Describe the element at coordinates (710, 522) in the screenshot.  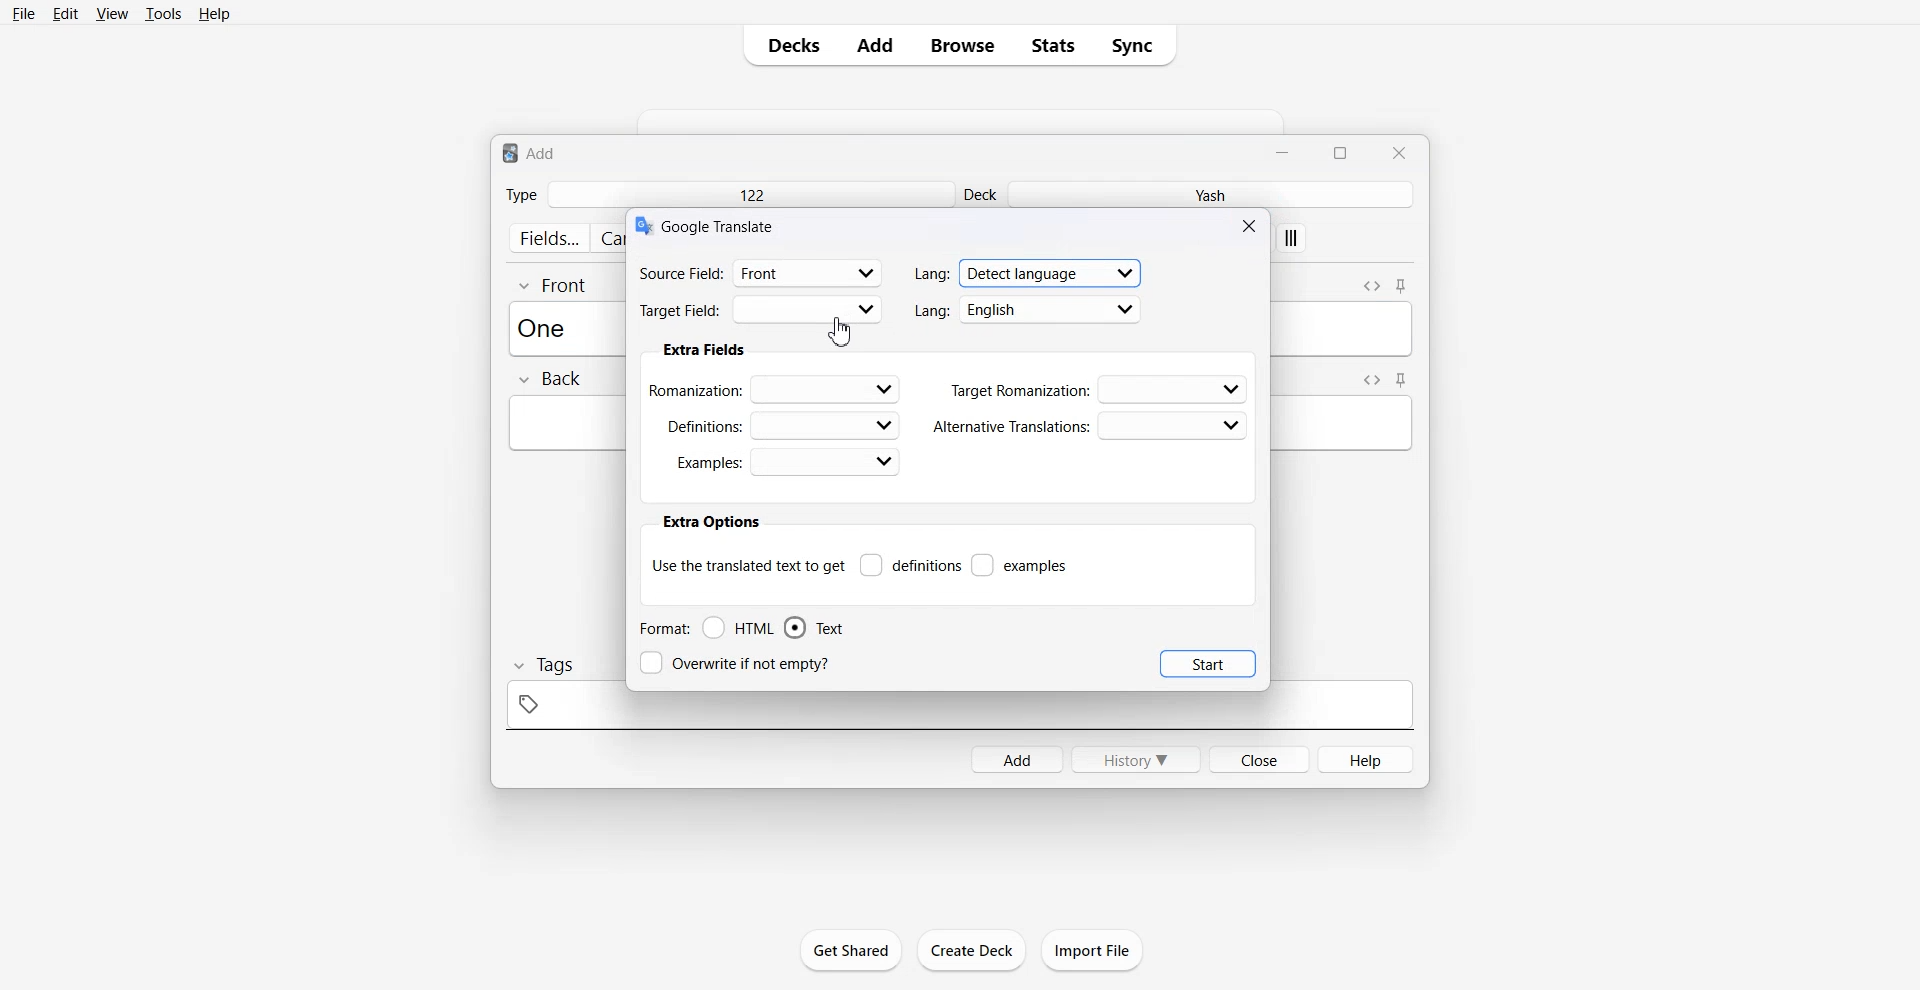
I see `extra options` at that location.